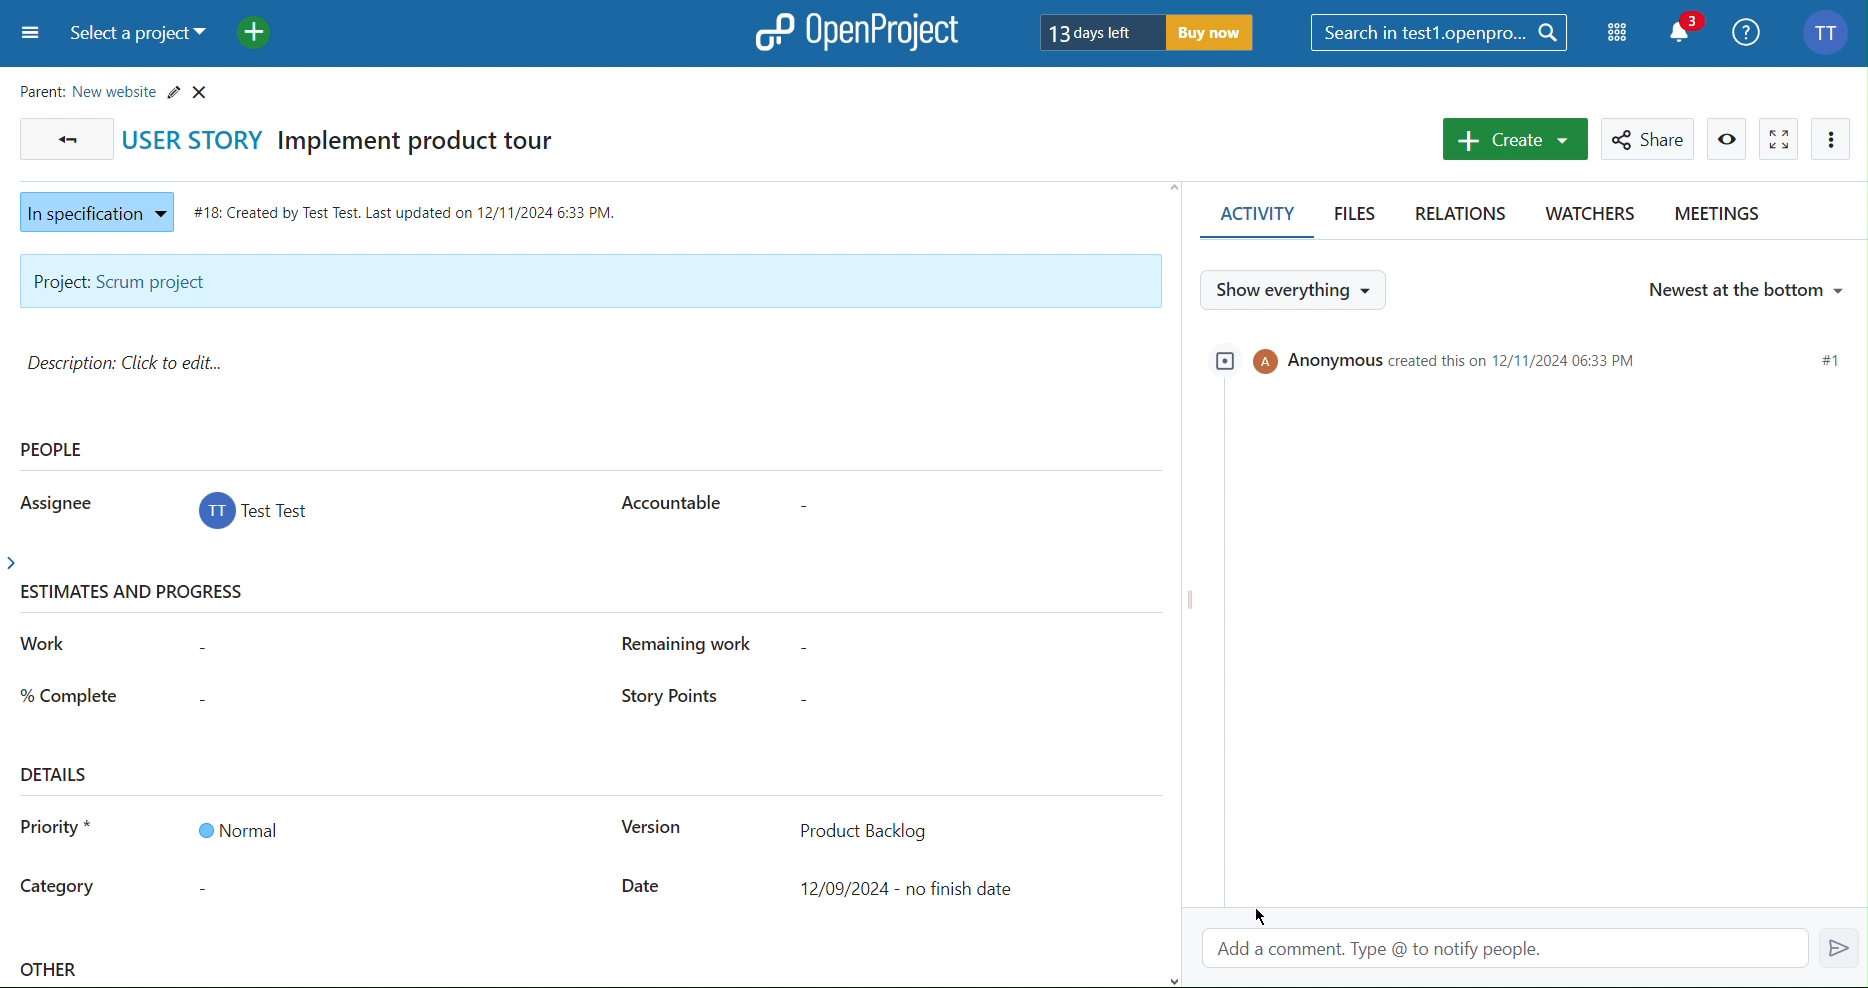 Image resolution: width=1868 pixels, height=988 pixels. I want to click on In specification, so click(92, 209).